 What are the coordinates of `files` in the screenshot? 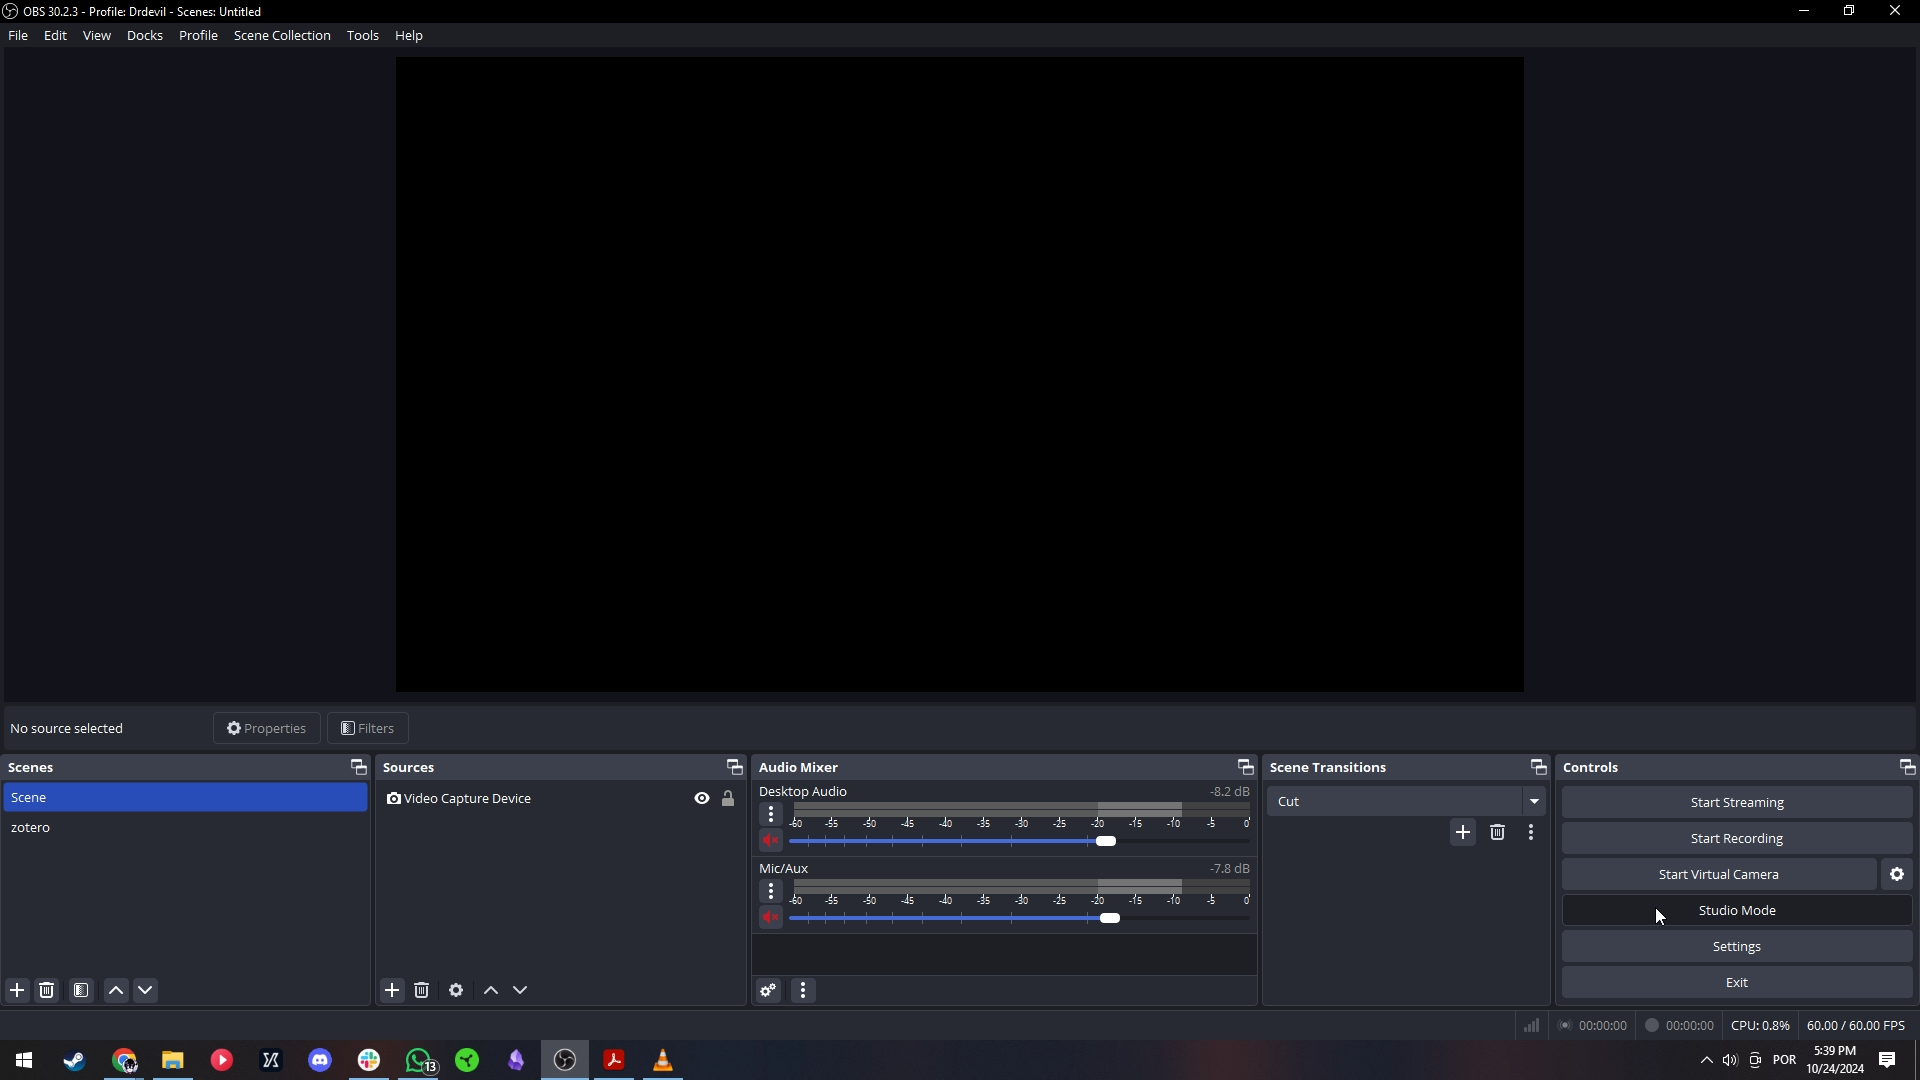 It's located at (172, 1061).